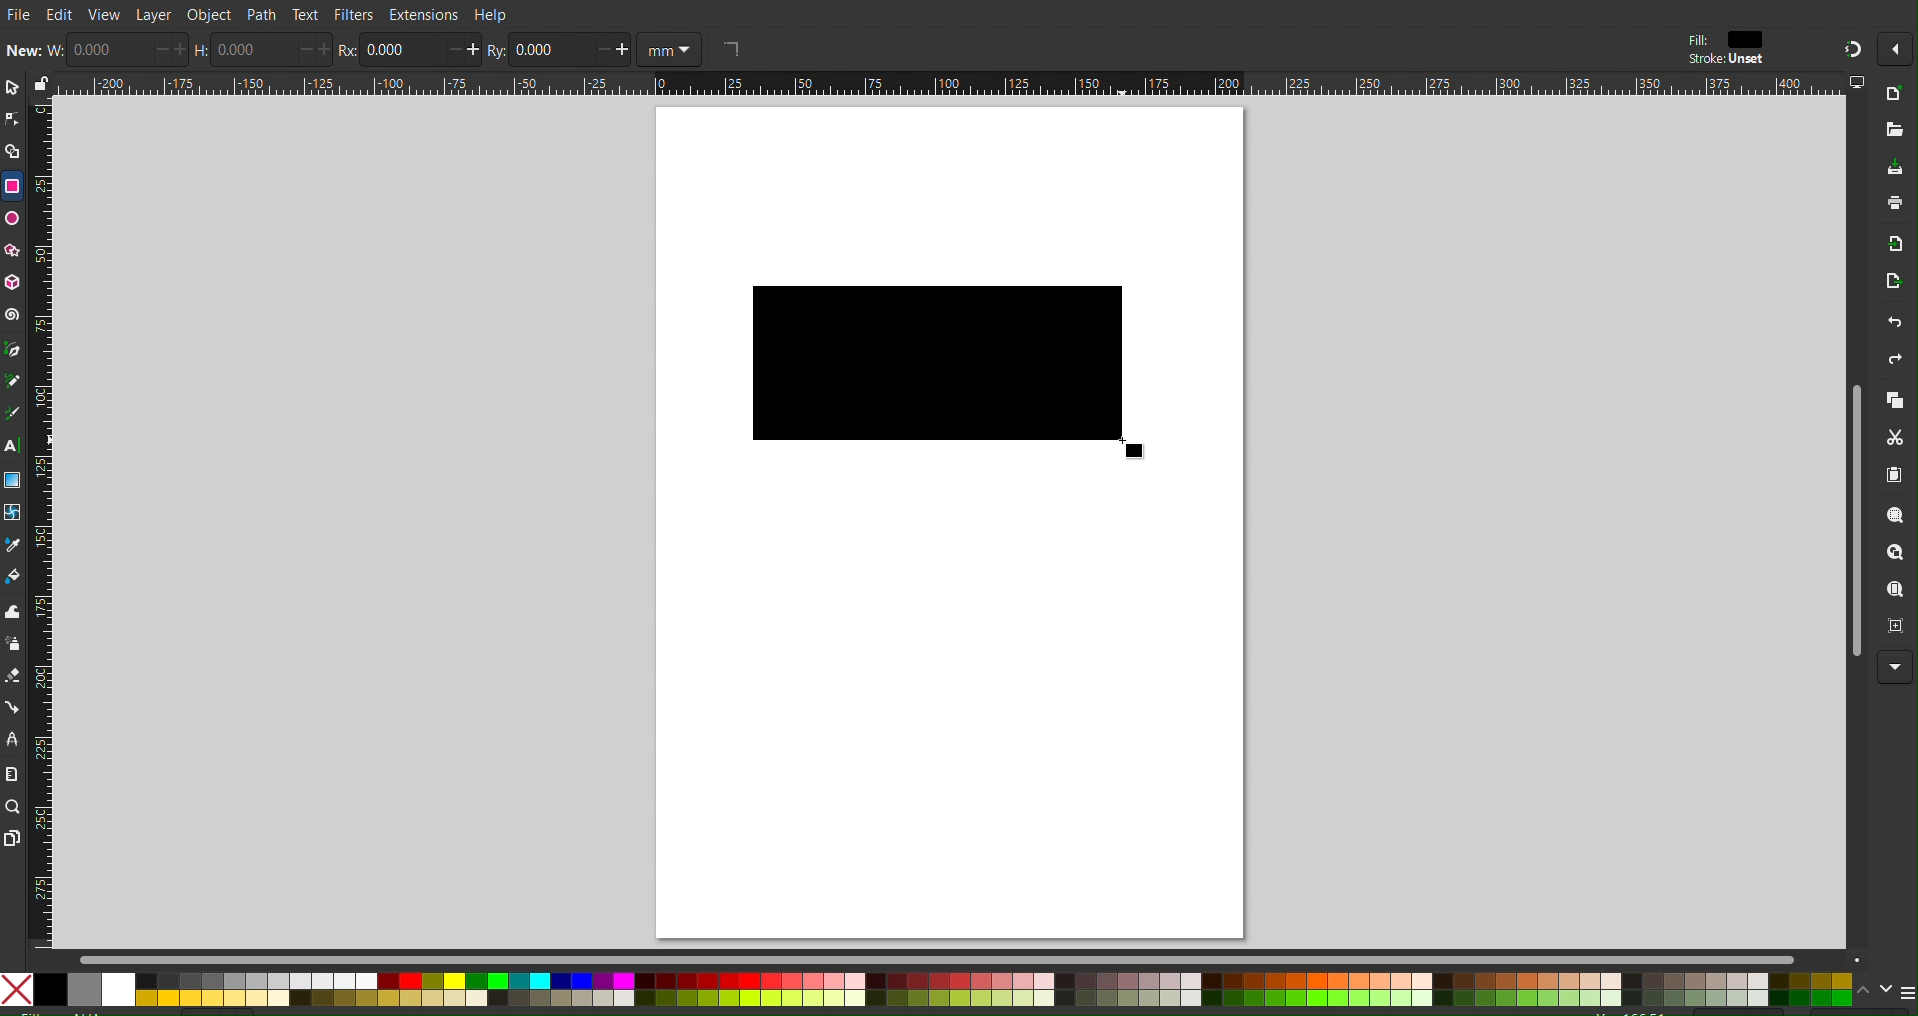 Image resolution: width=1918 pixels, height=1016 pixels. I want to click on More Options, so click(1895, 666).